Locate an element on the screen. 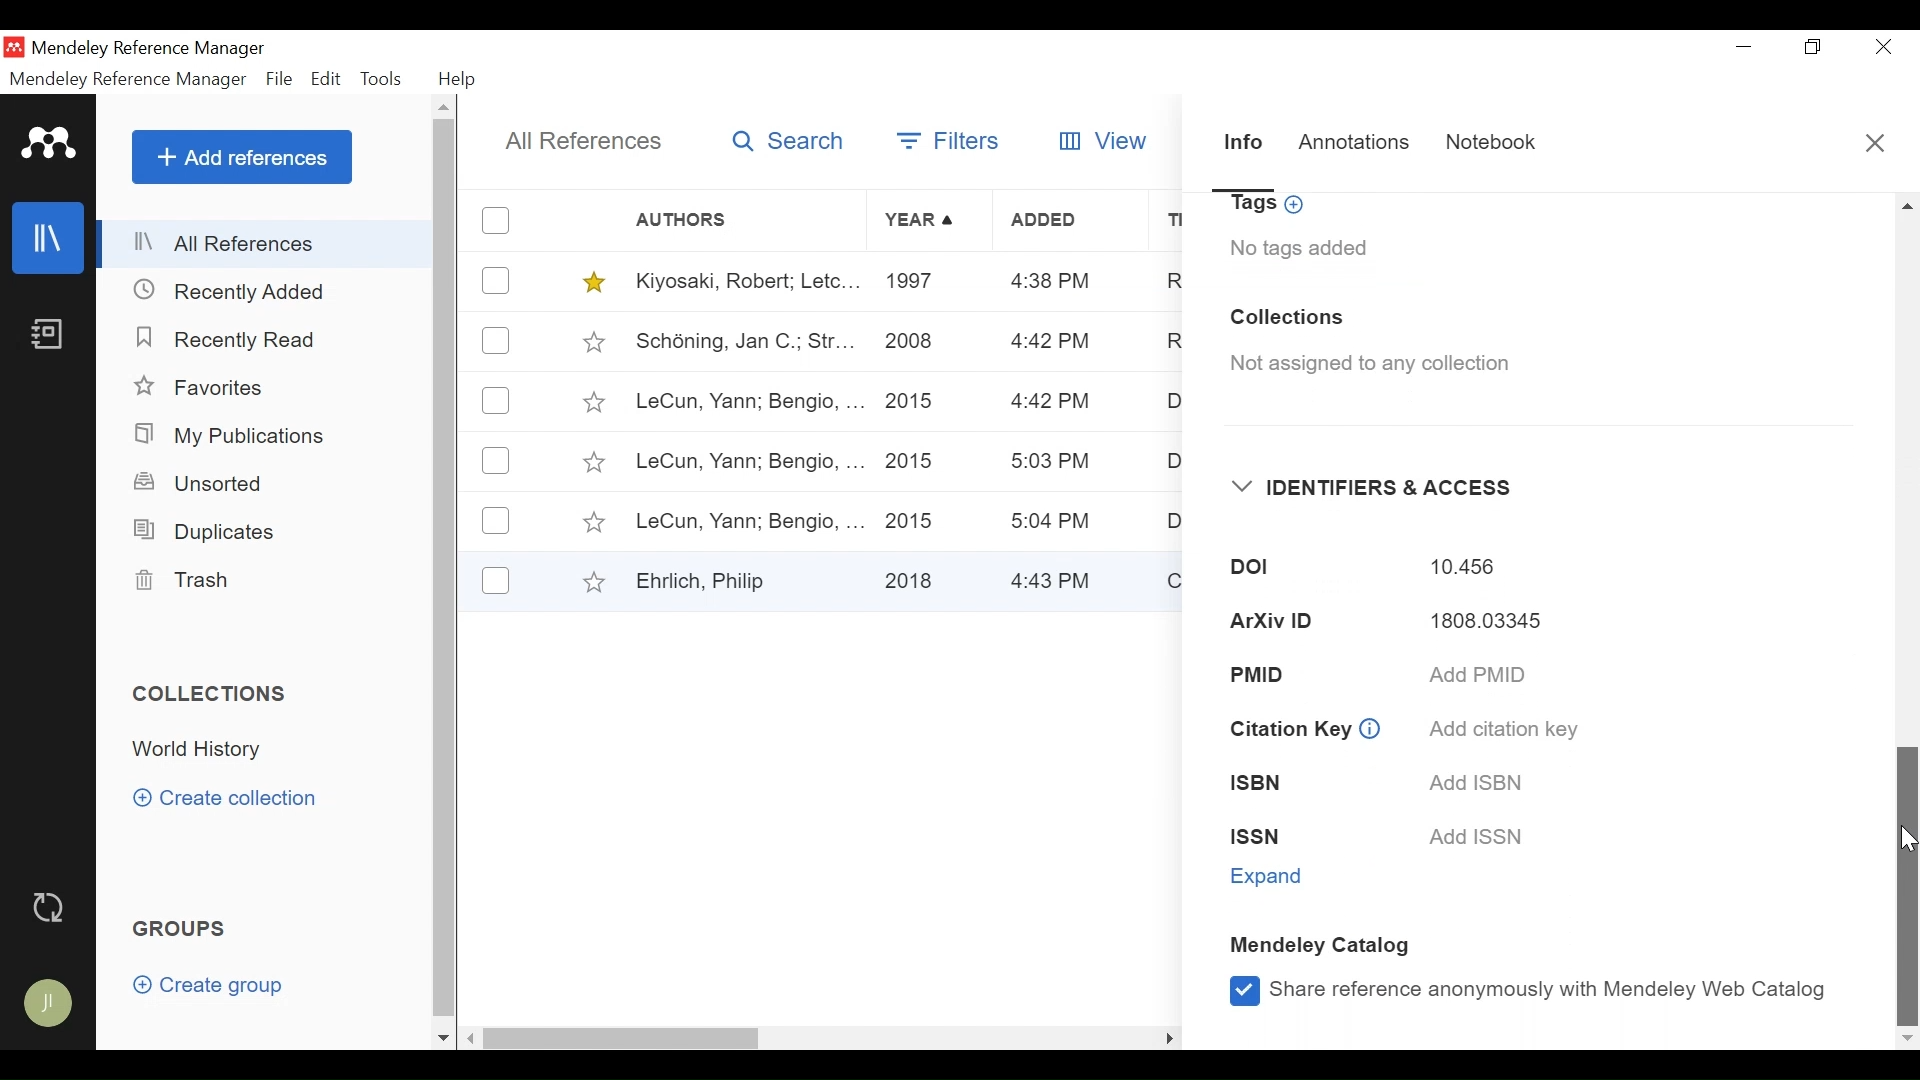 This screenshot has width=1920, height=1080. (un)select favorite is located at coordinates (591, 463).